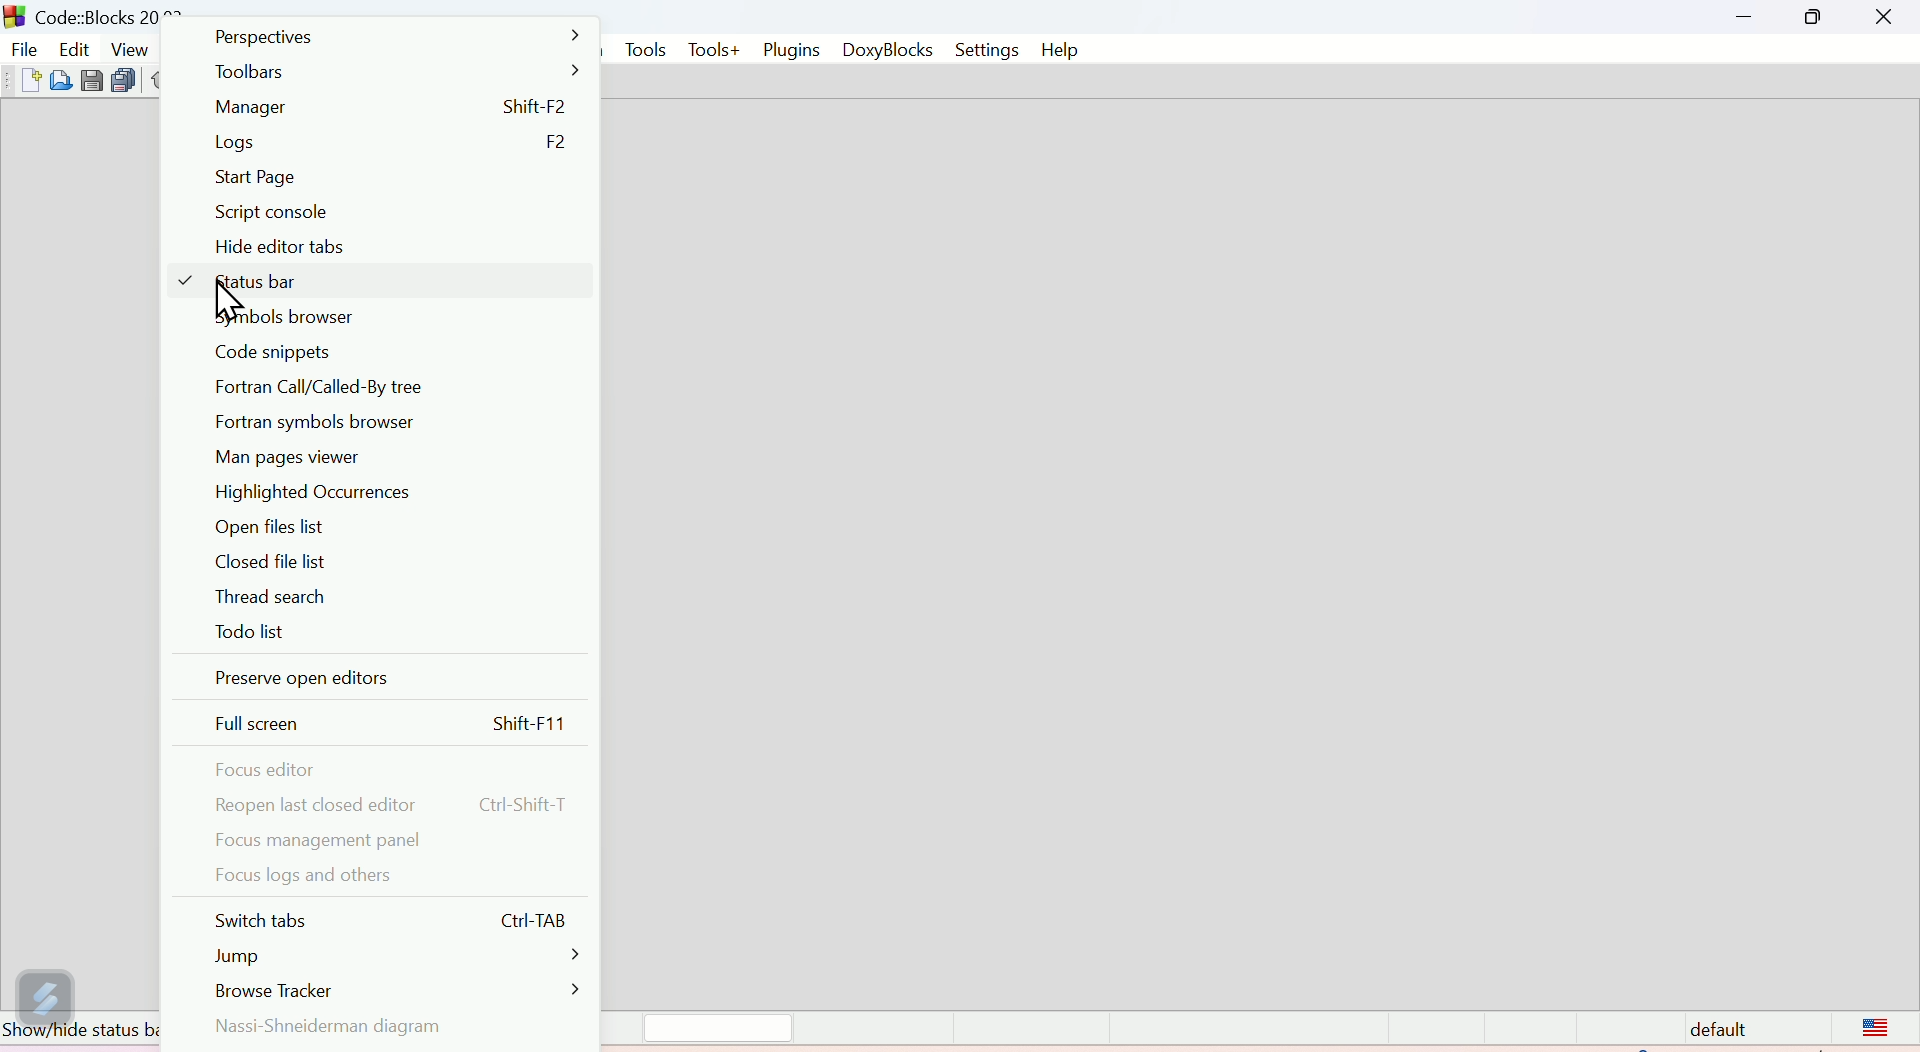 The image size is (1920, 1052). I want to click on manager, so click(387, 112).